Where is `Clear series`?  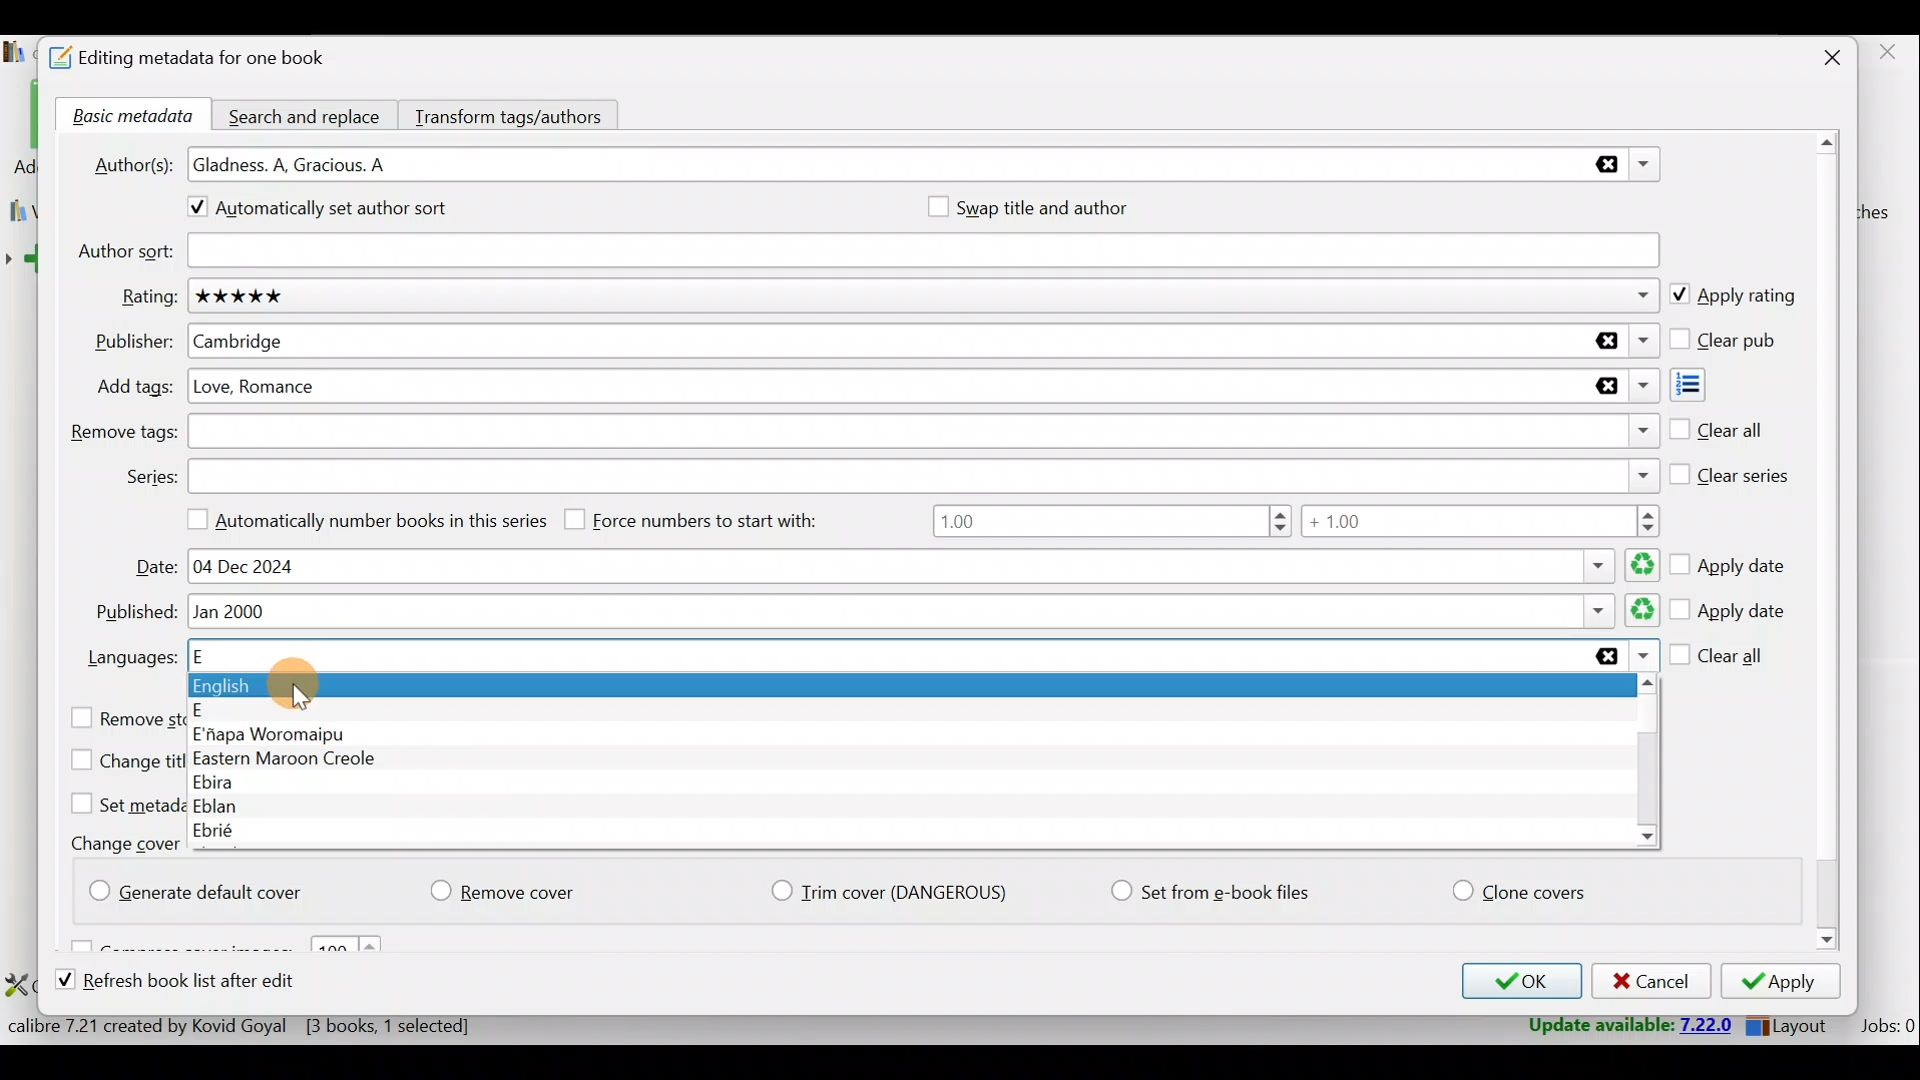
Clear series is located at coordinates (1731, 471).